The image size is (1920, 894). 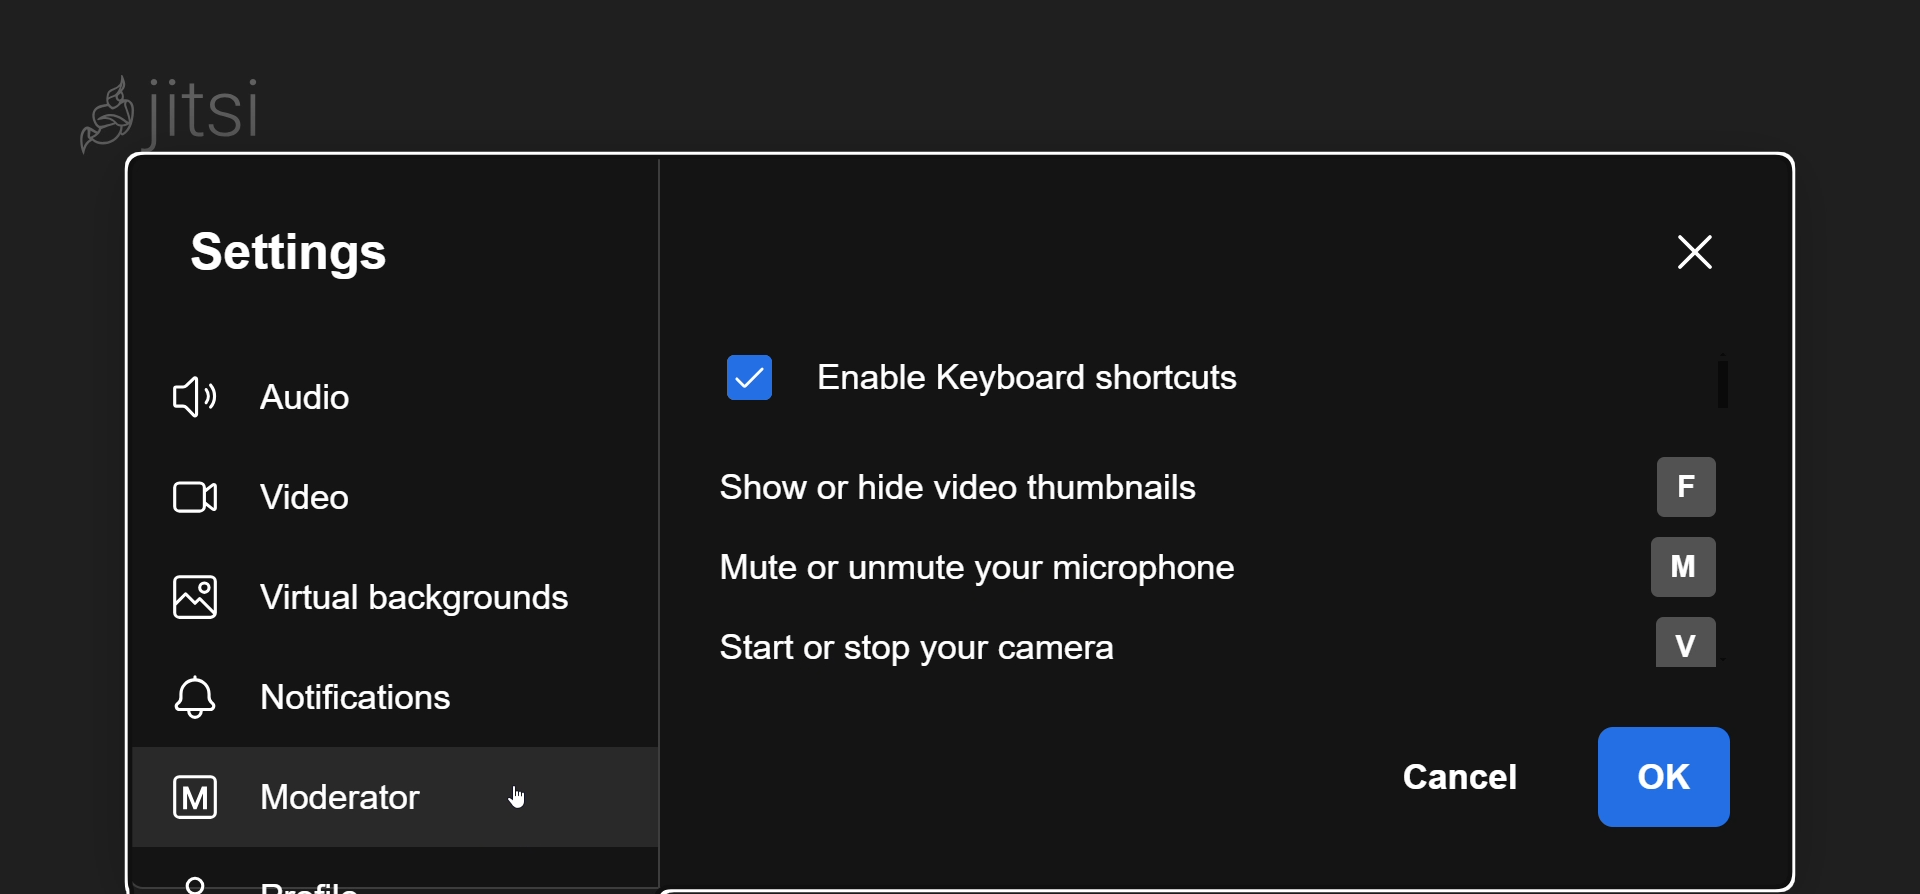 What do you see at coordinates (1708, 247) in the screenshot?
I see `close window` at bounding box center [1708, 247].